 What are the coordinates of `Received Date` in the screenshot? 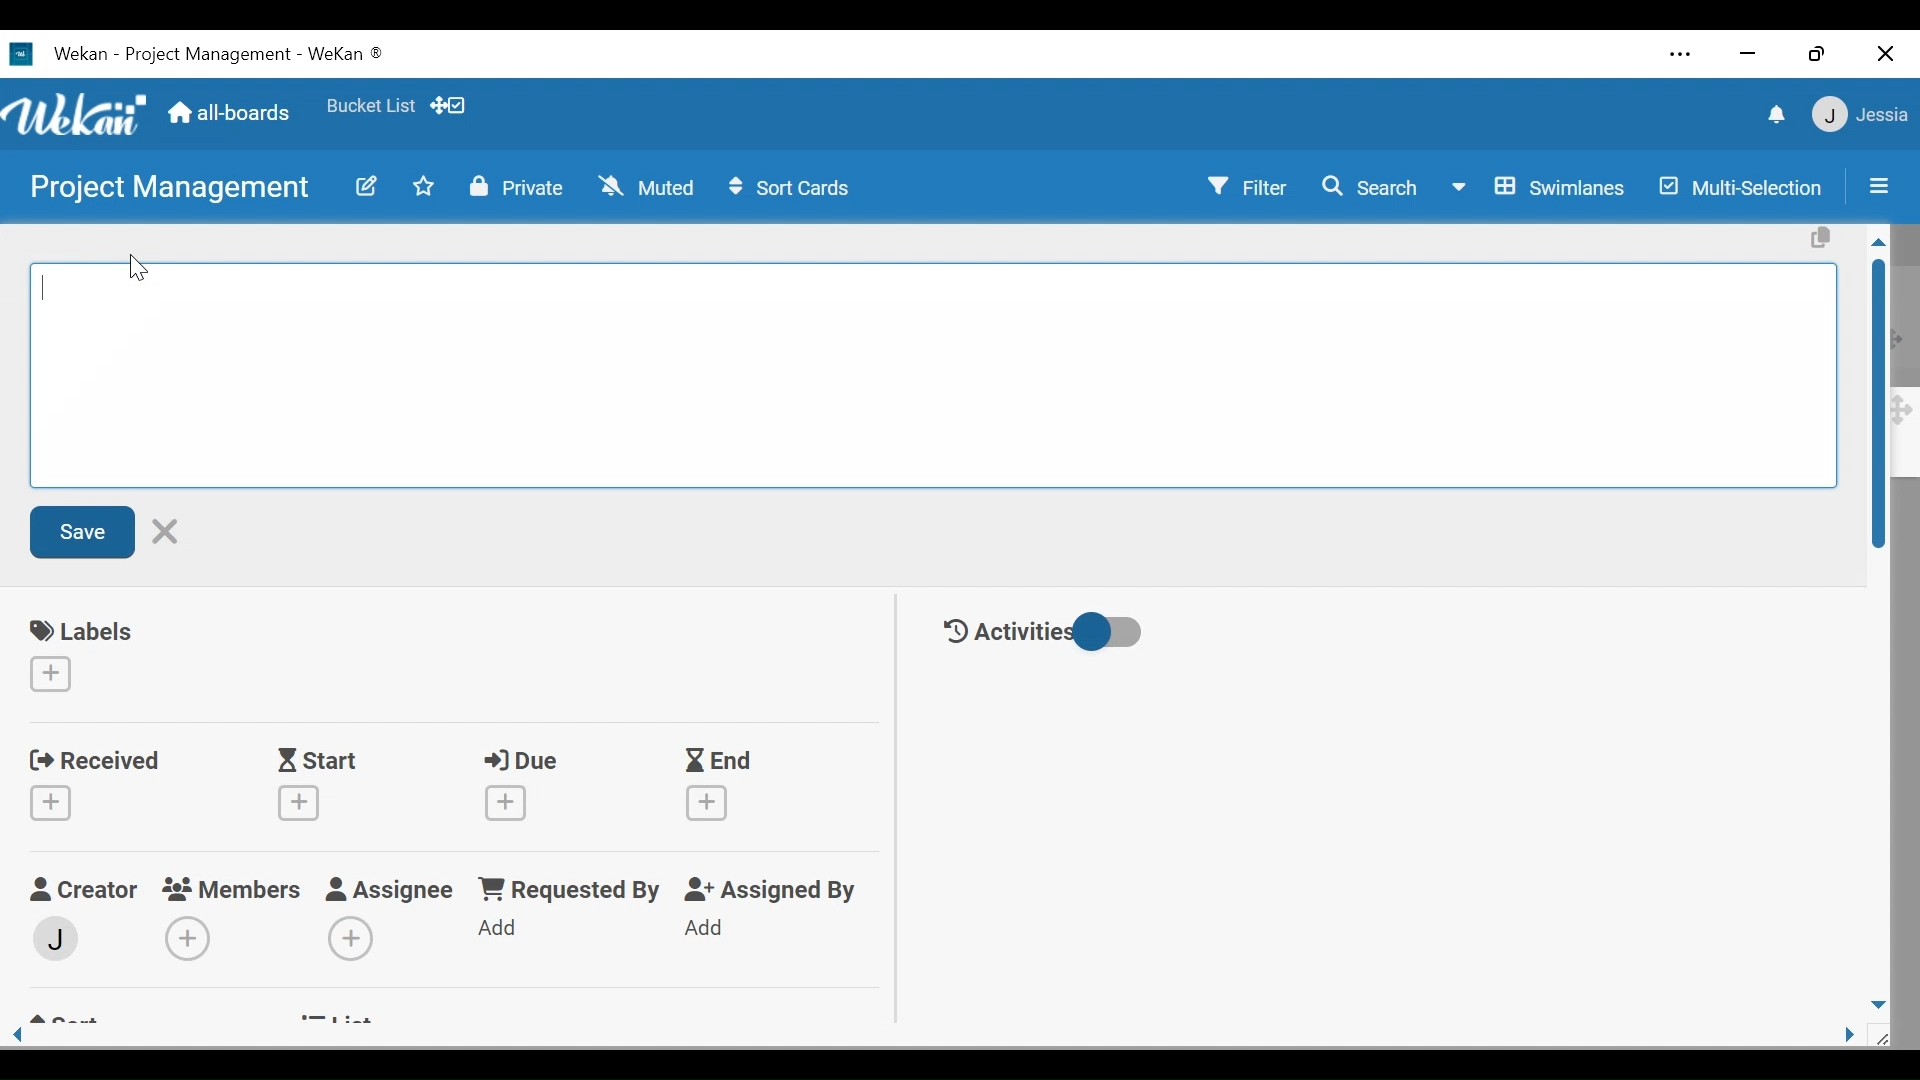 It's located at (98, 760).